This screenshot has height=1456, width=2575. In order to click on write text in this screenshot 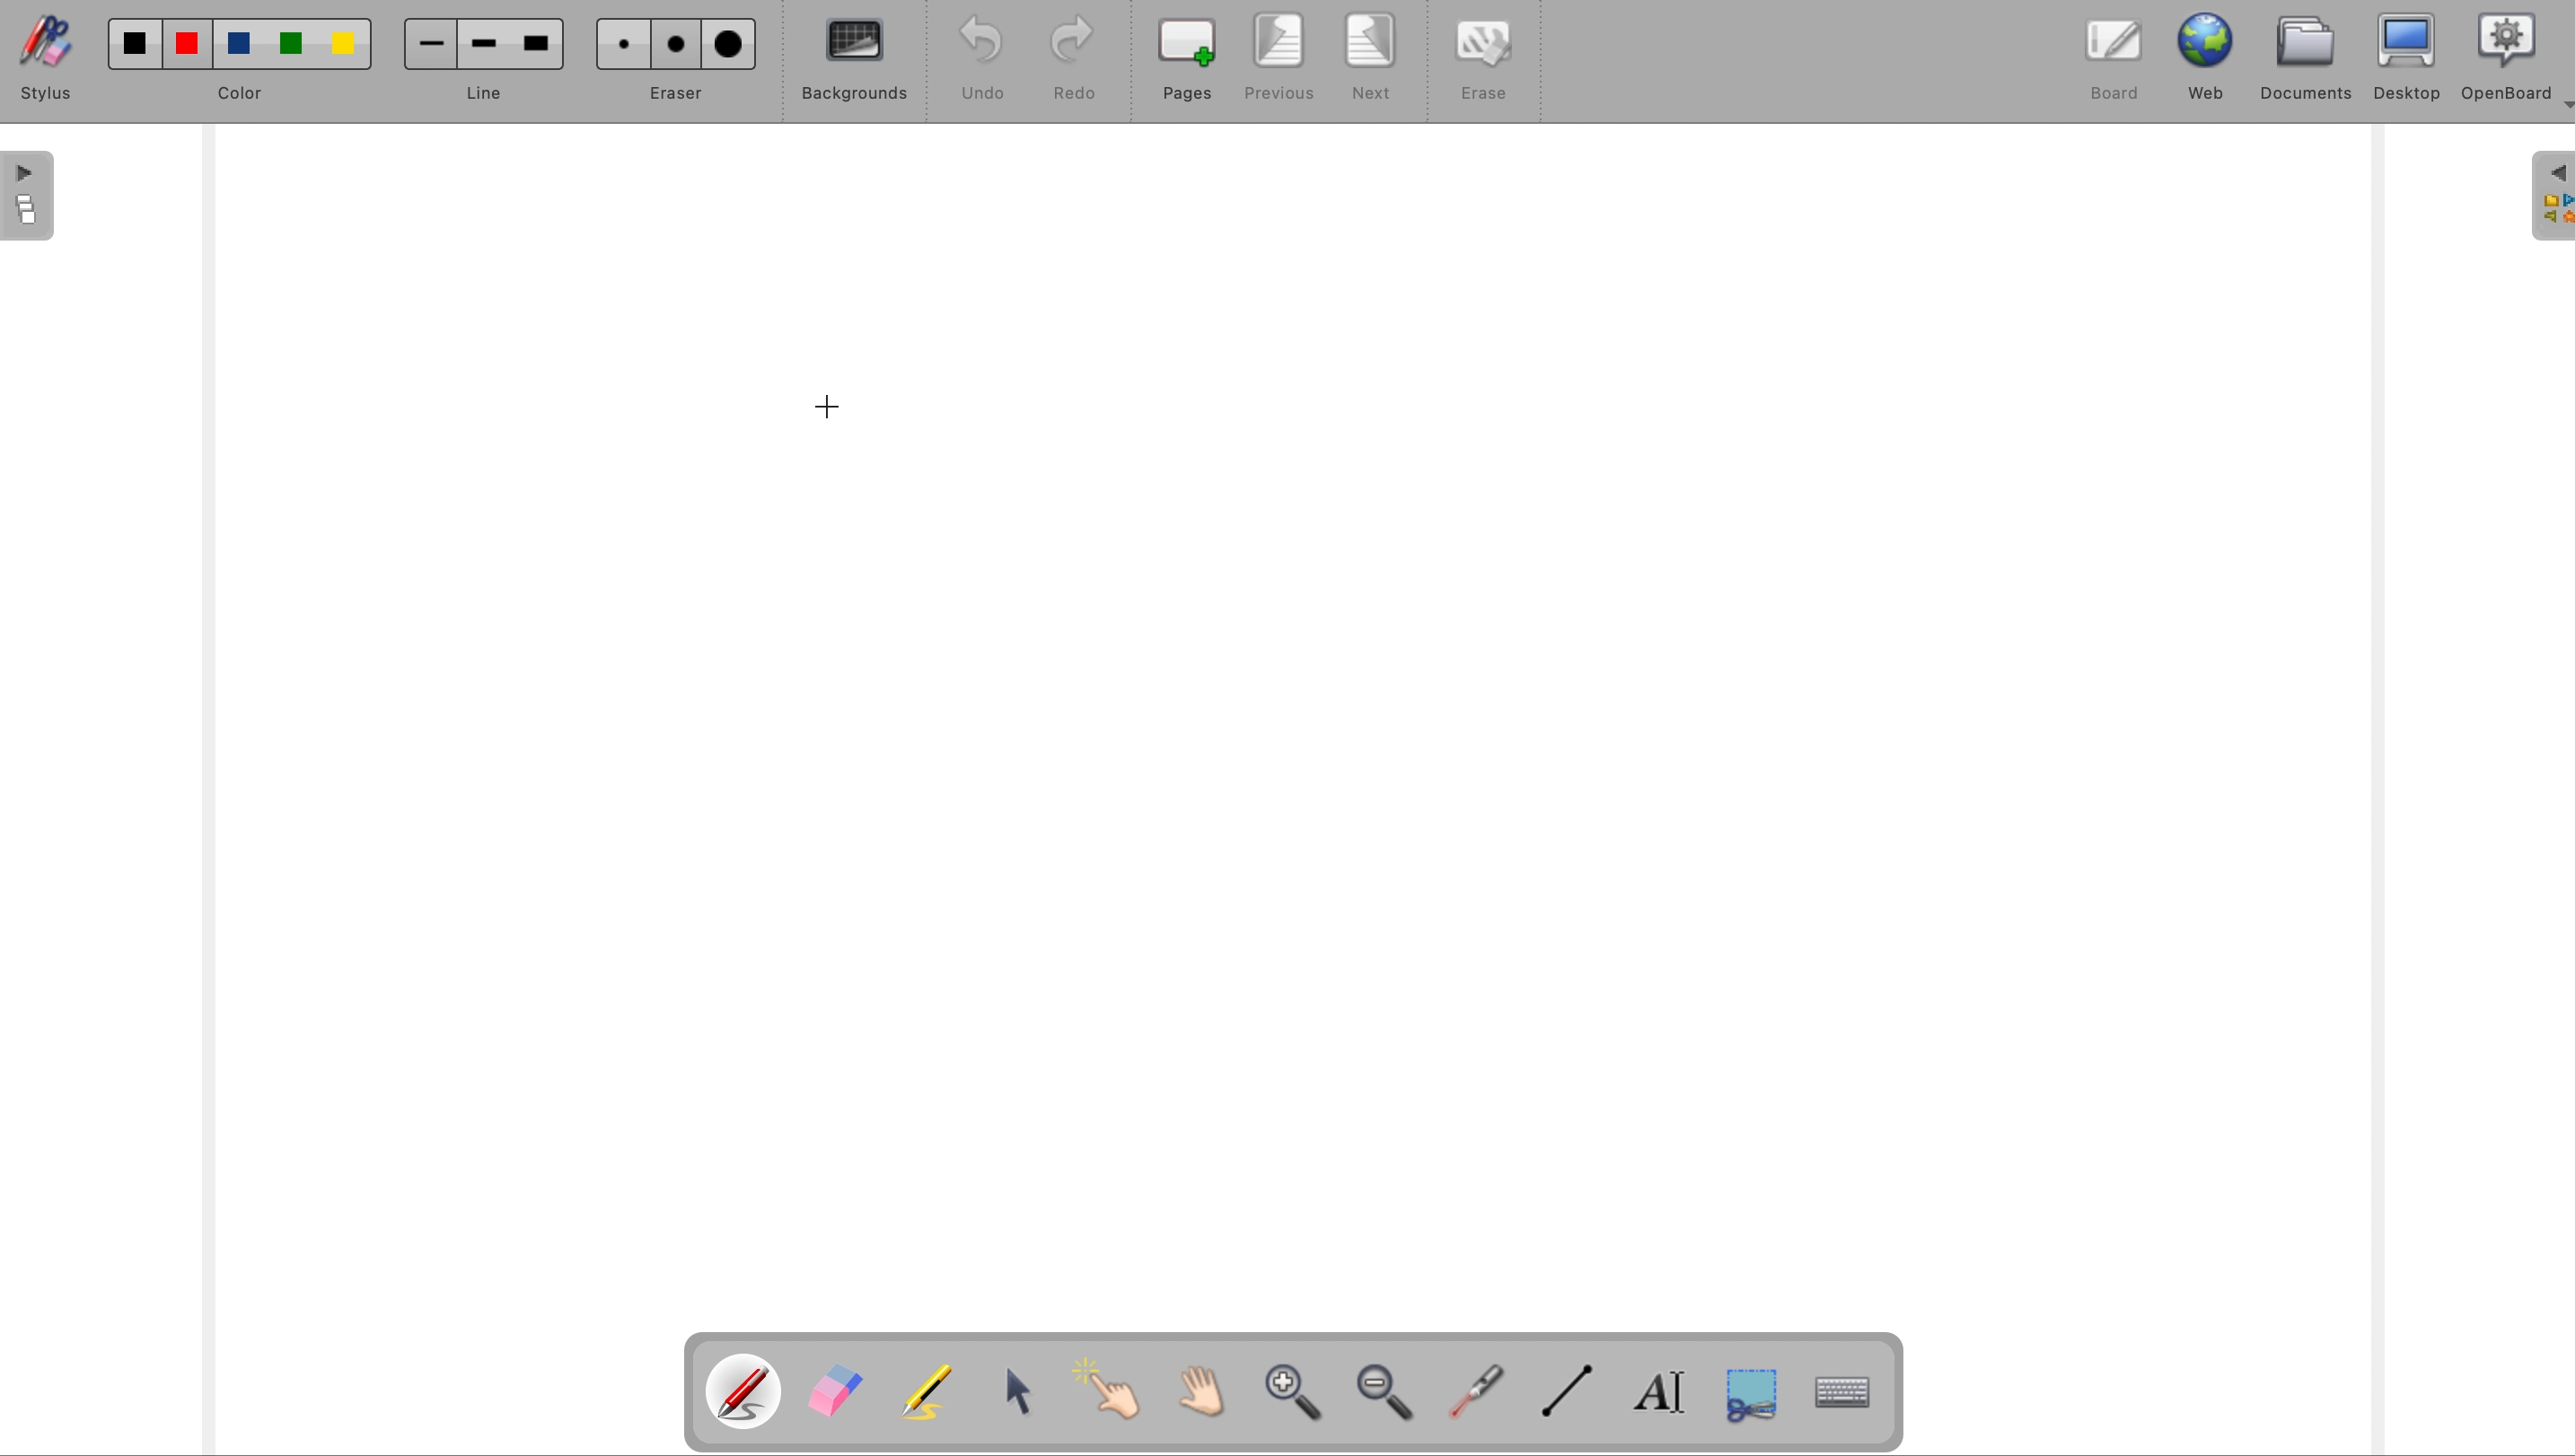, I will do `click(1664, 1398)`.